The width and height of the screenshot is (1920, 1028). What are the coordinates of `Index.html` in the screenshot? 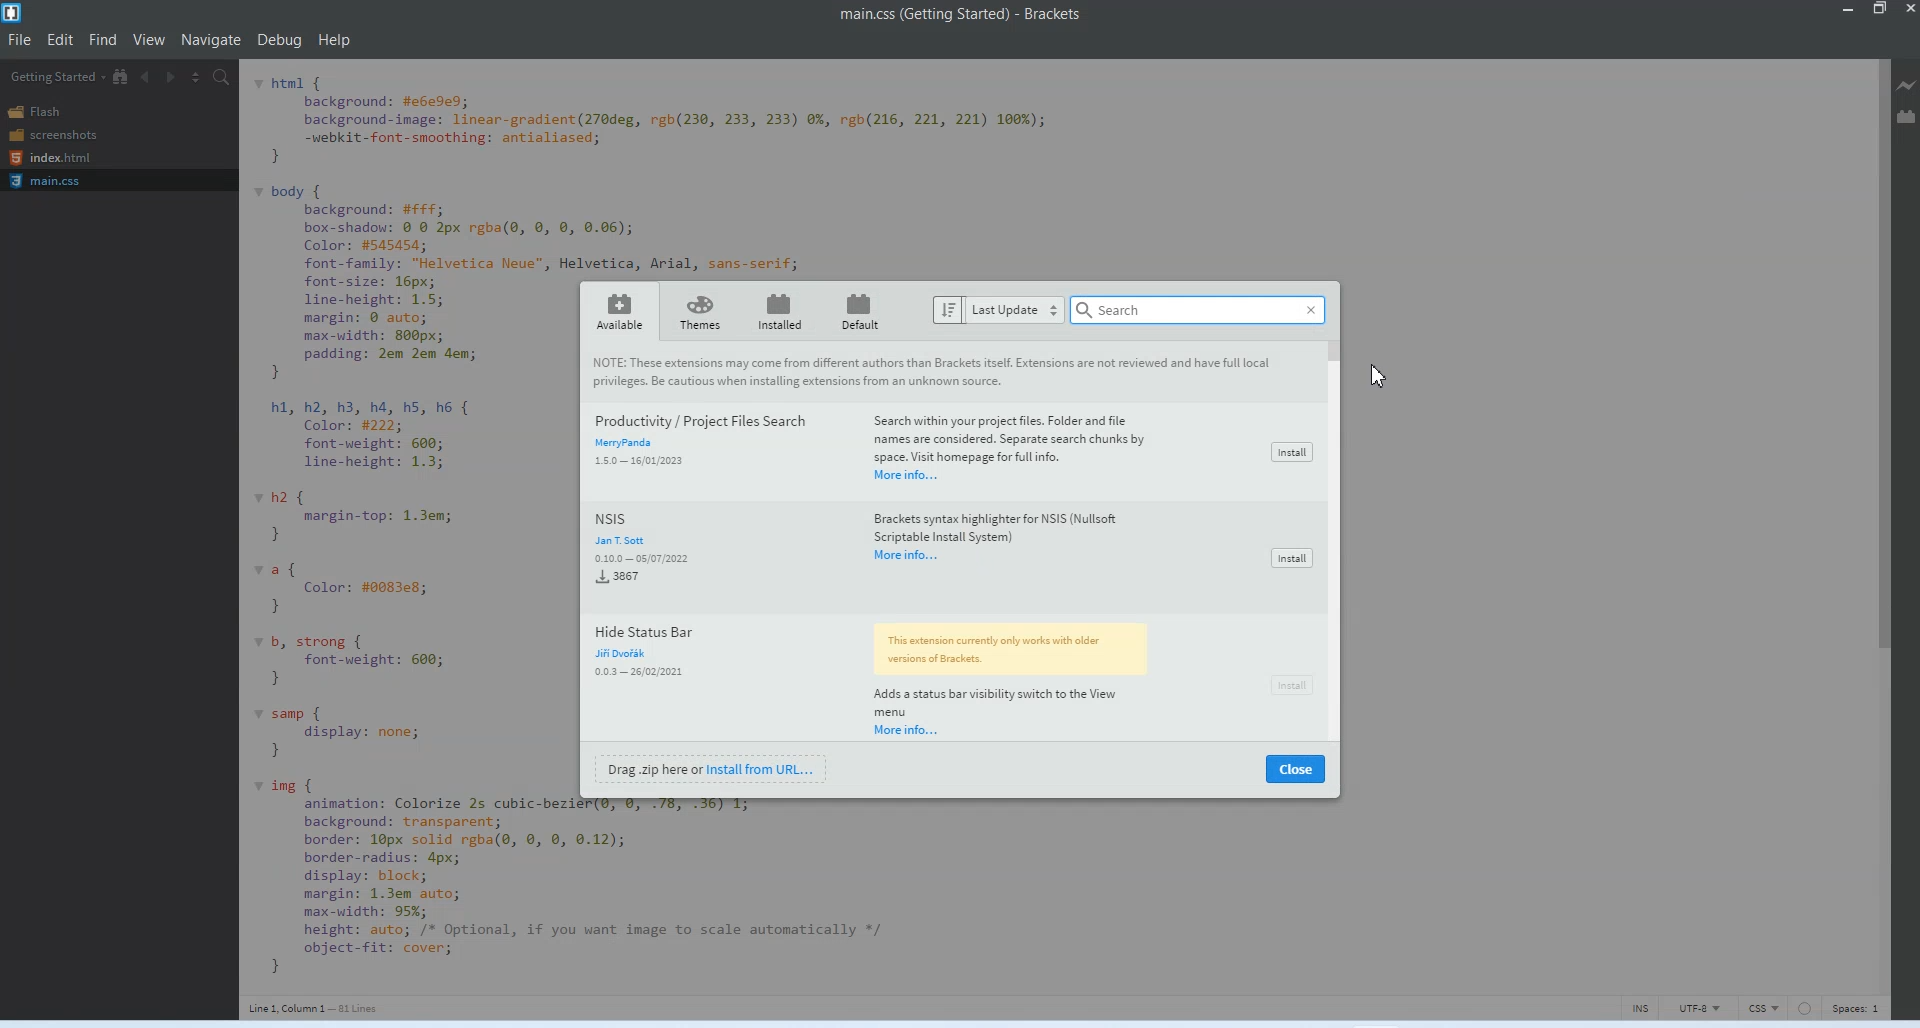 It's located at (49, 159).